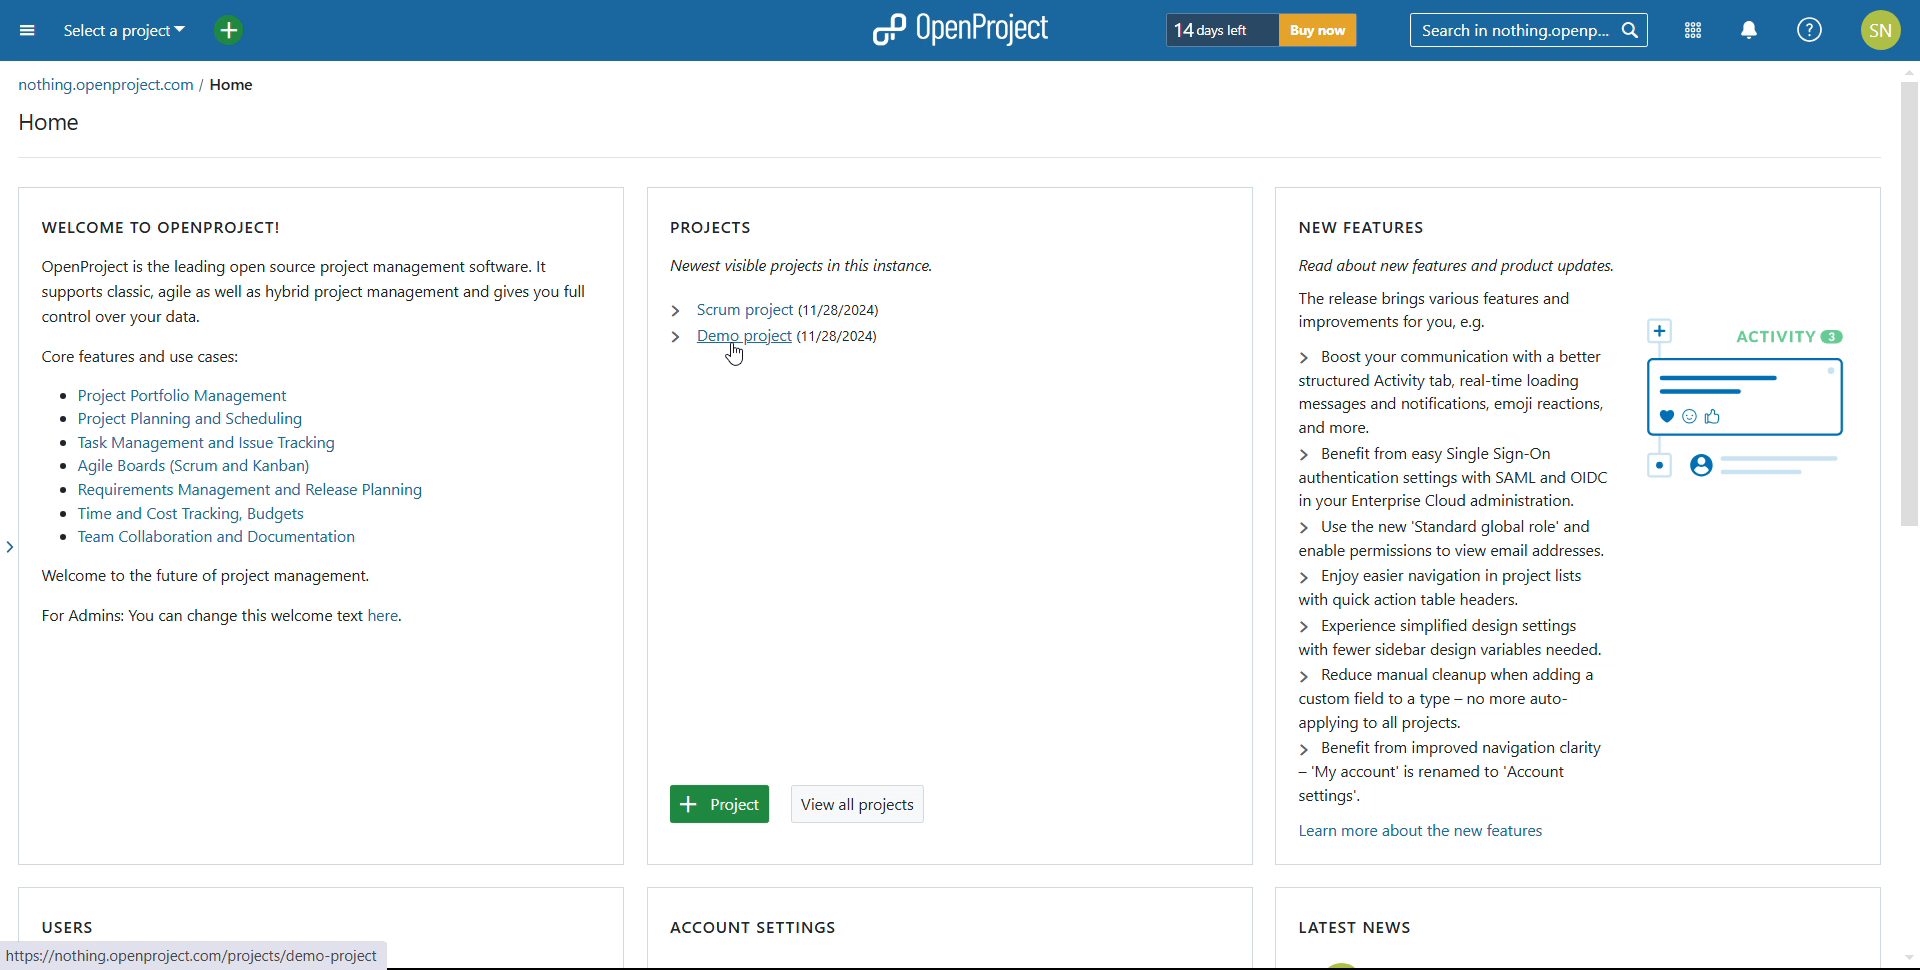  Describe the element at coordinates (28, 31) in the screenshot. I see `open sidebar menu` at that location.